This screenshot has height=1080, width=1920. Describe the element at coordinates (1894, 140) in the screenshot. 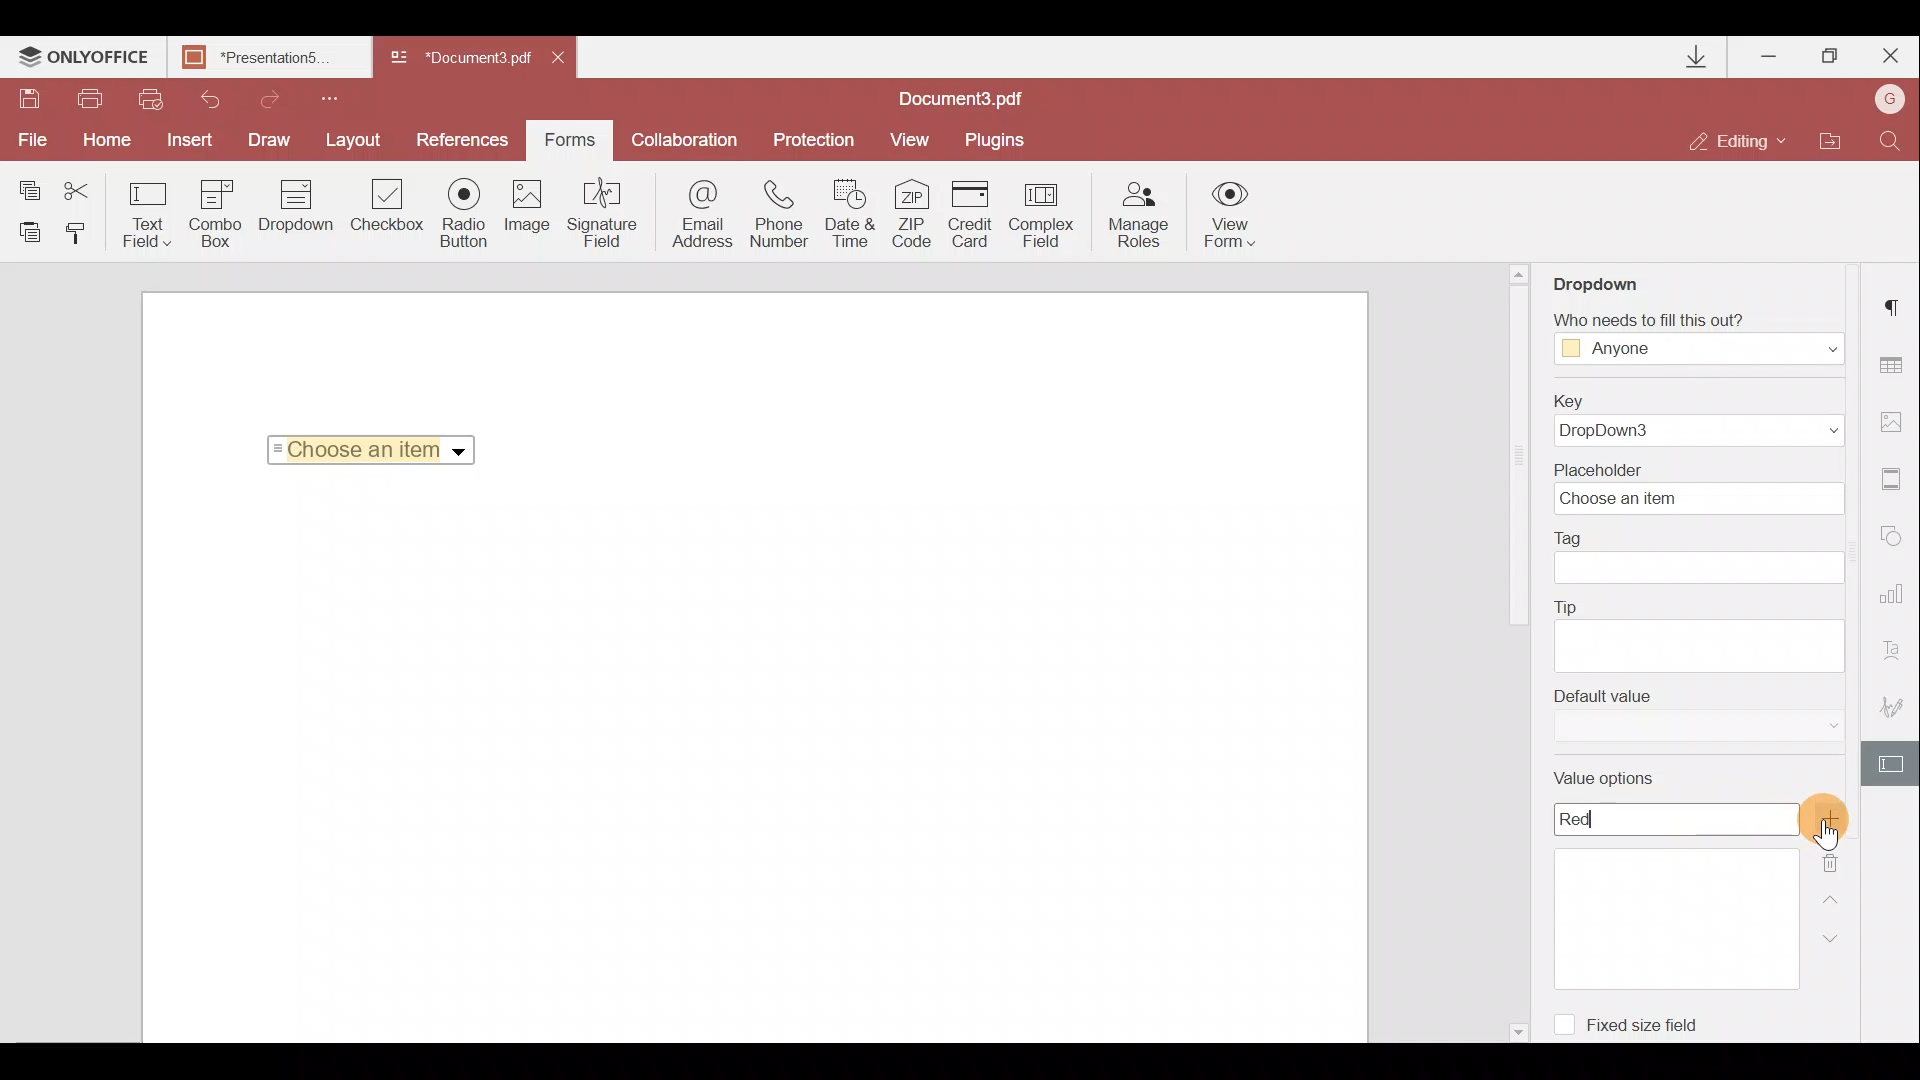

I see `Find` at that location.